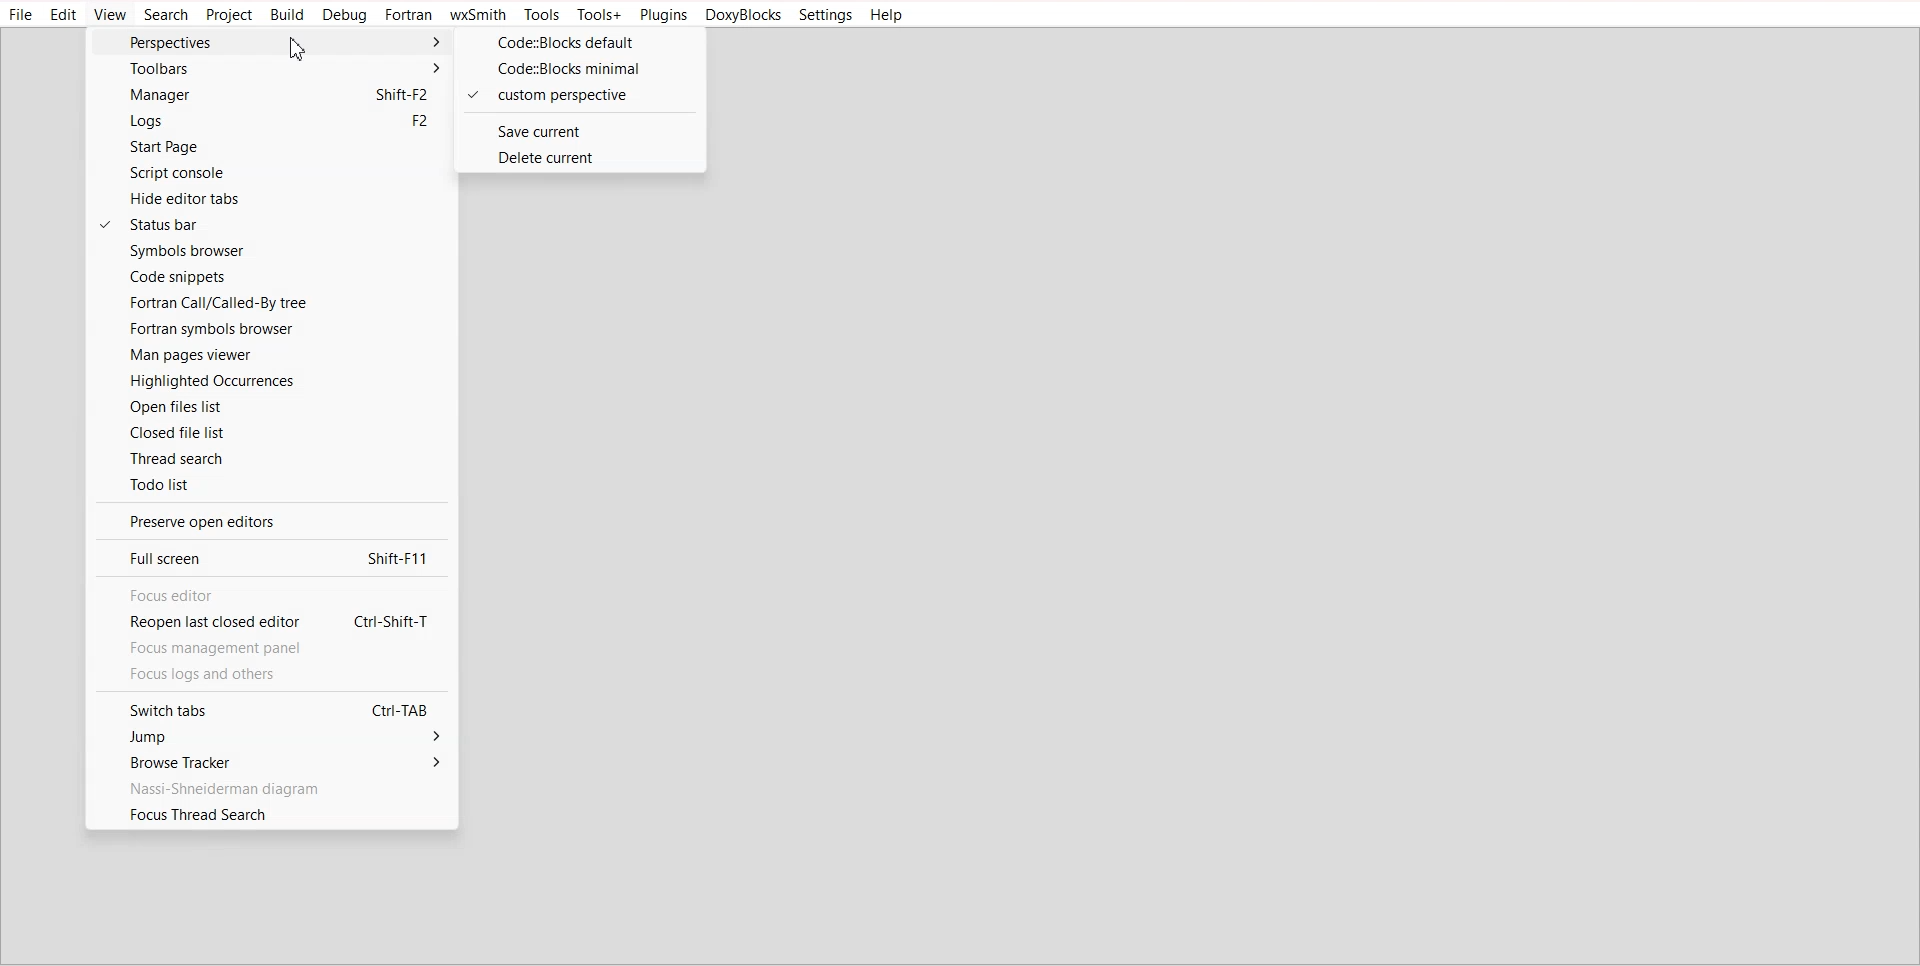 The width and height of the screenshot is (1920, 966). Describe the element at coordinates (265, 624) in the screenshot. I see `Reopen last closed editor` at that location.